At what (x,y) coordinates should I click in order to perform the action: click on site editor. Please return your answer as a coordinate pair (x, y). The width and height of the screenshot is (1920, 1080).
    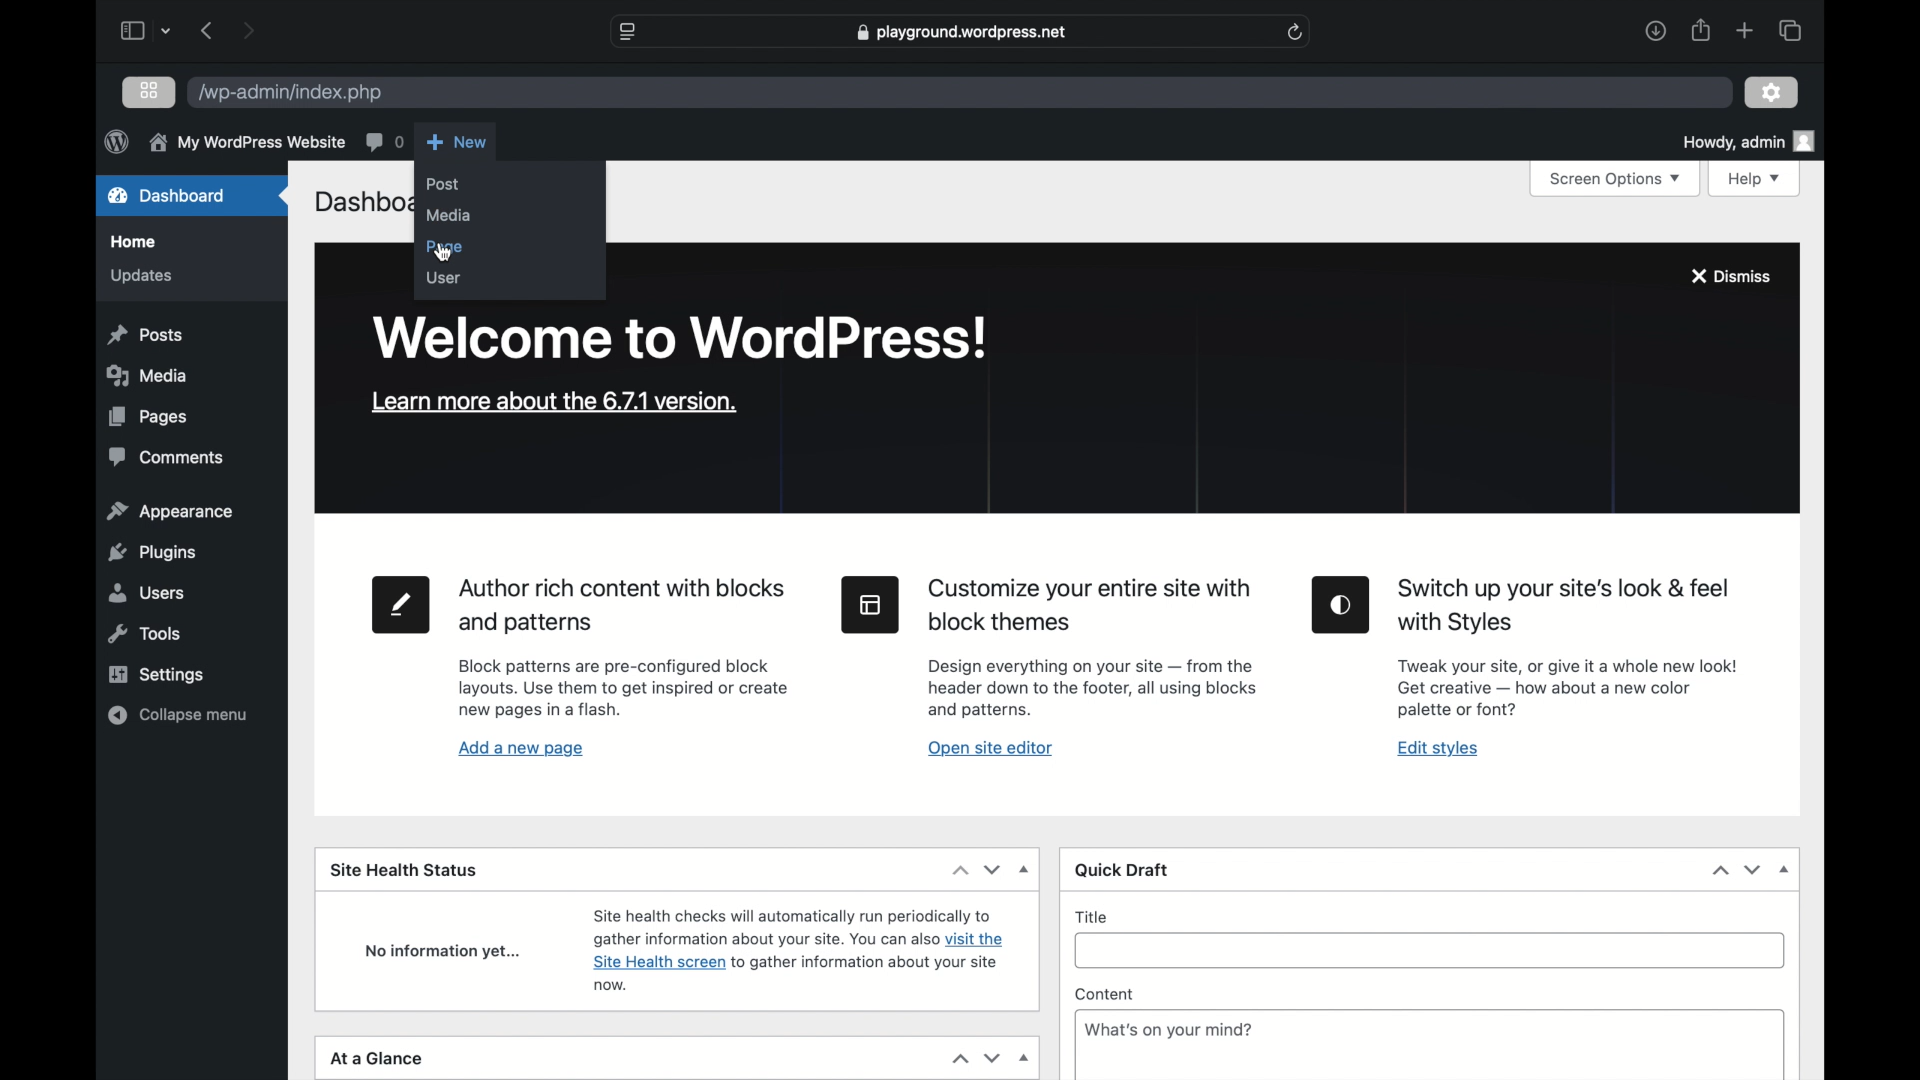
    Looking at the image, I should click on (870, 604).